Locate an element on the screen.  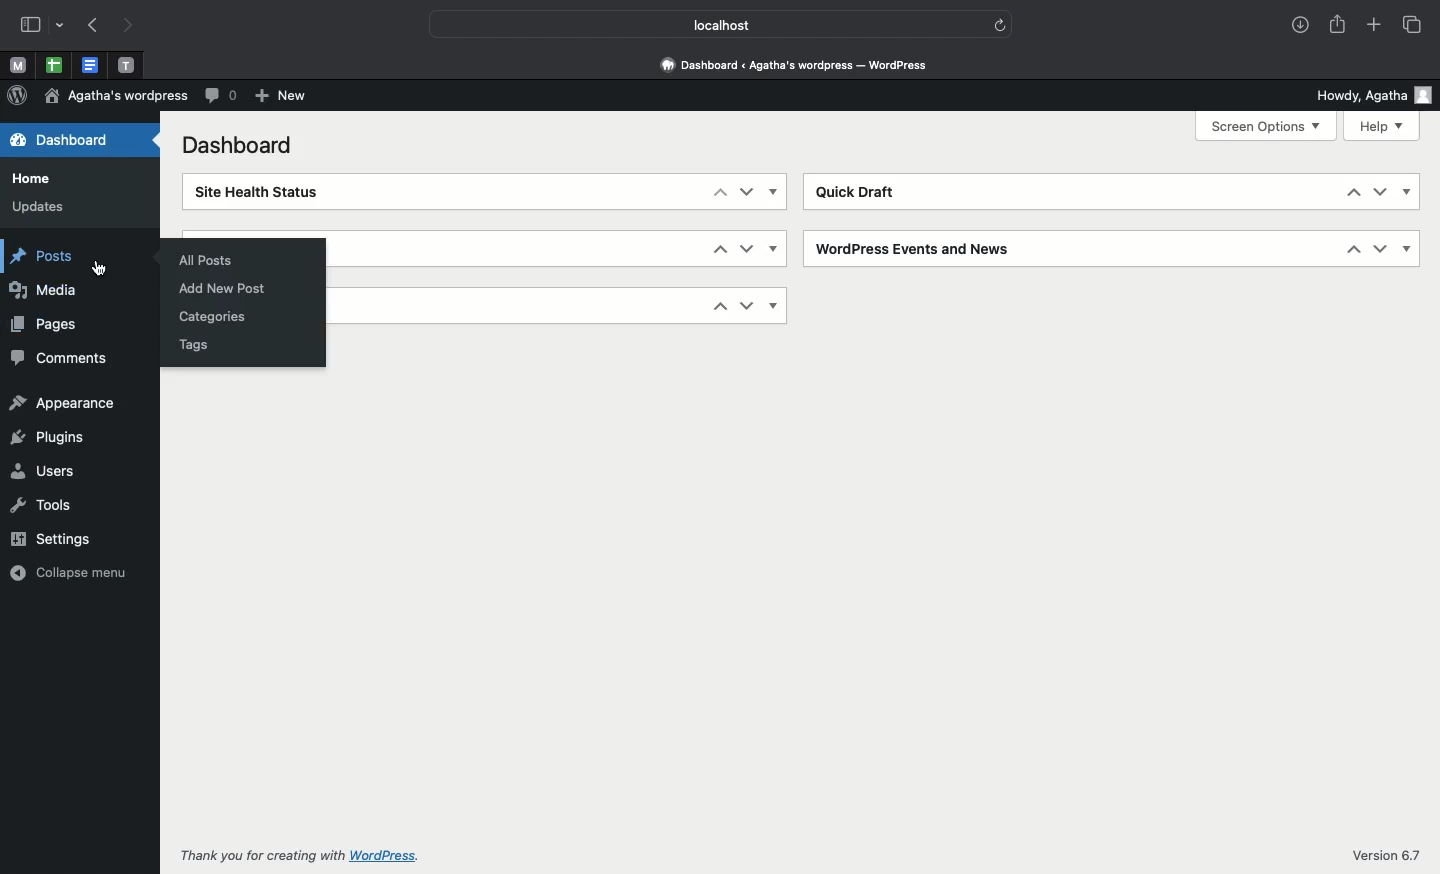
Updates is located at coordinates (36, 207).